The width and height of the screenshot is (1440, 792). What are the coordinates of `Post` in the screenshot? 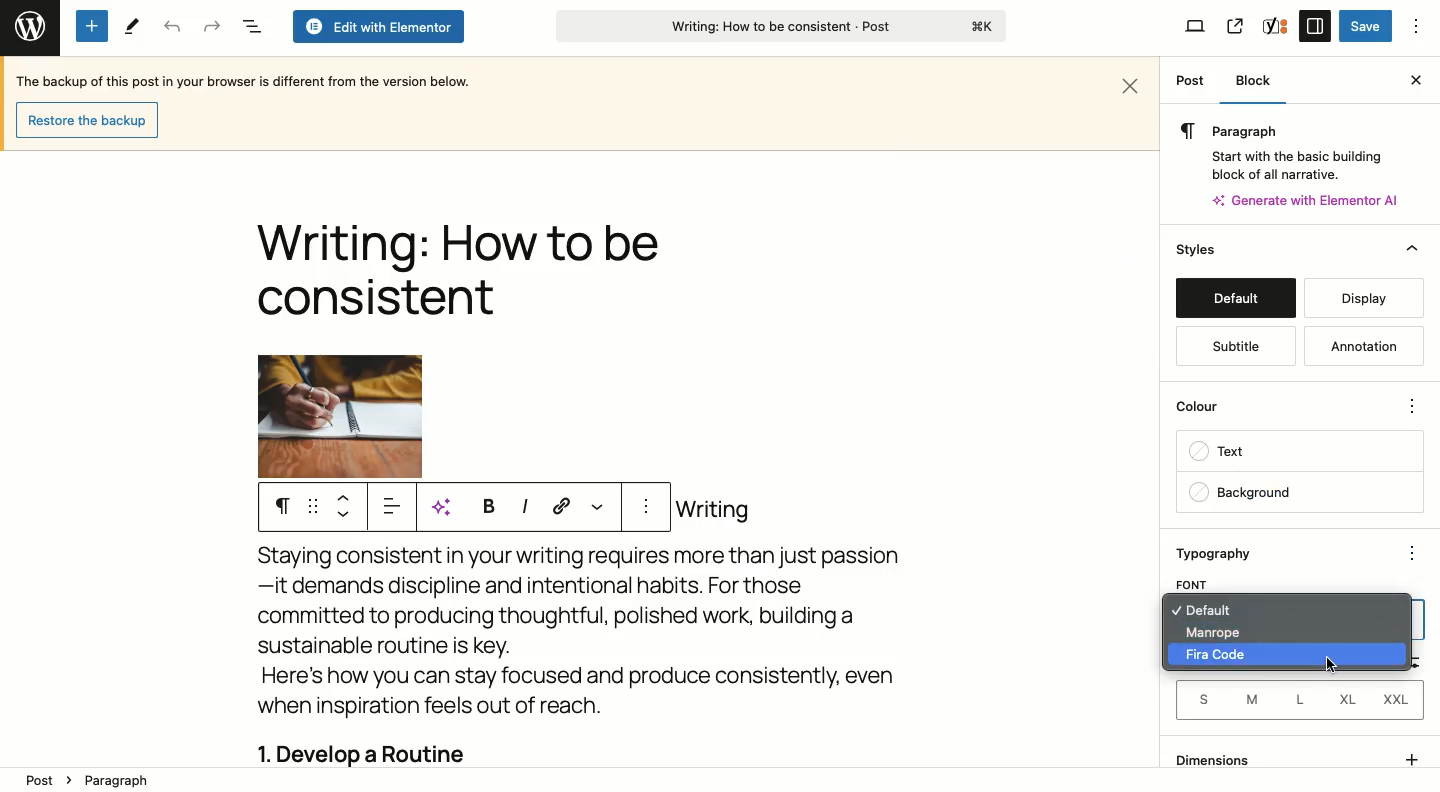 It's located at (1190, 82).